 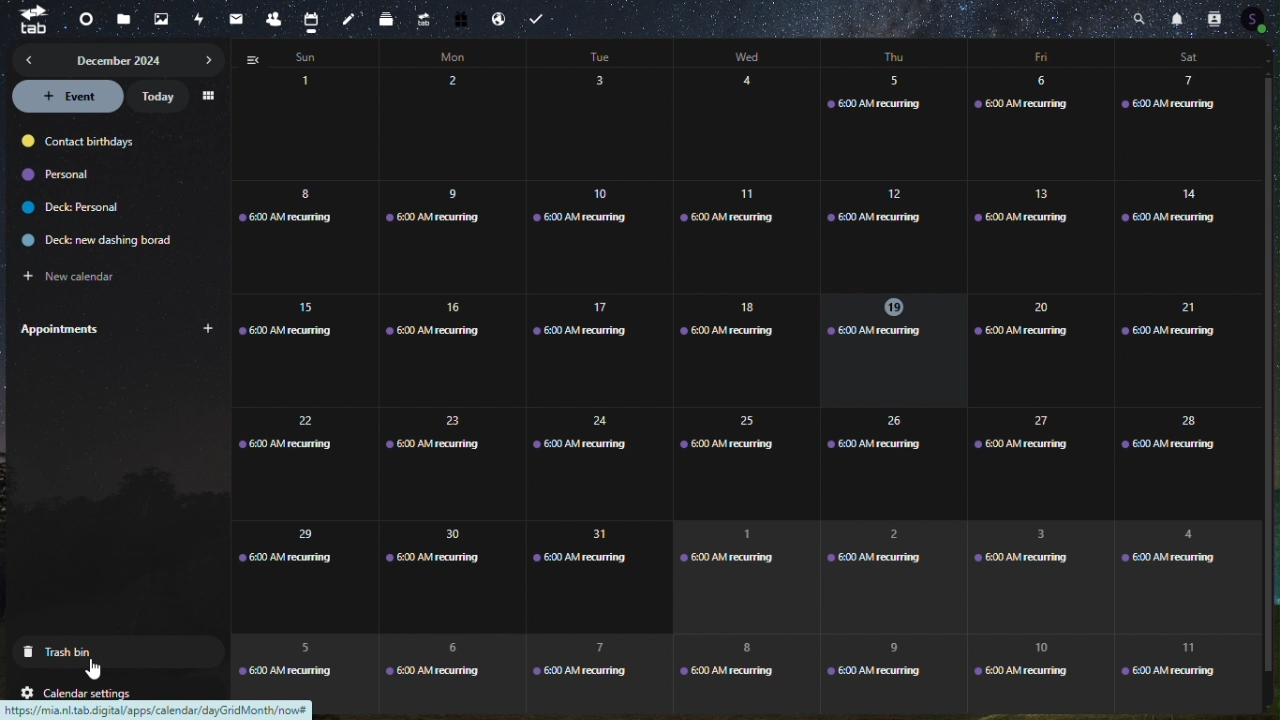 What do you see at coordinates (198, 20) in the screenshot?
I see `activity` at bounding box center [198, 20].